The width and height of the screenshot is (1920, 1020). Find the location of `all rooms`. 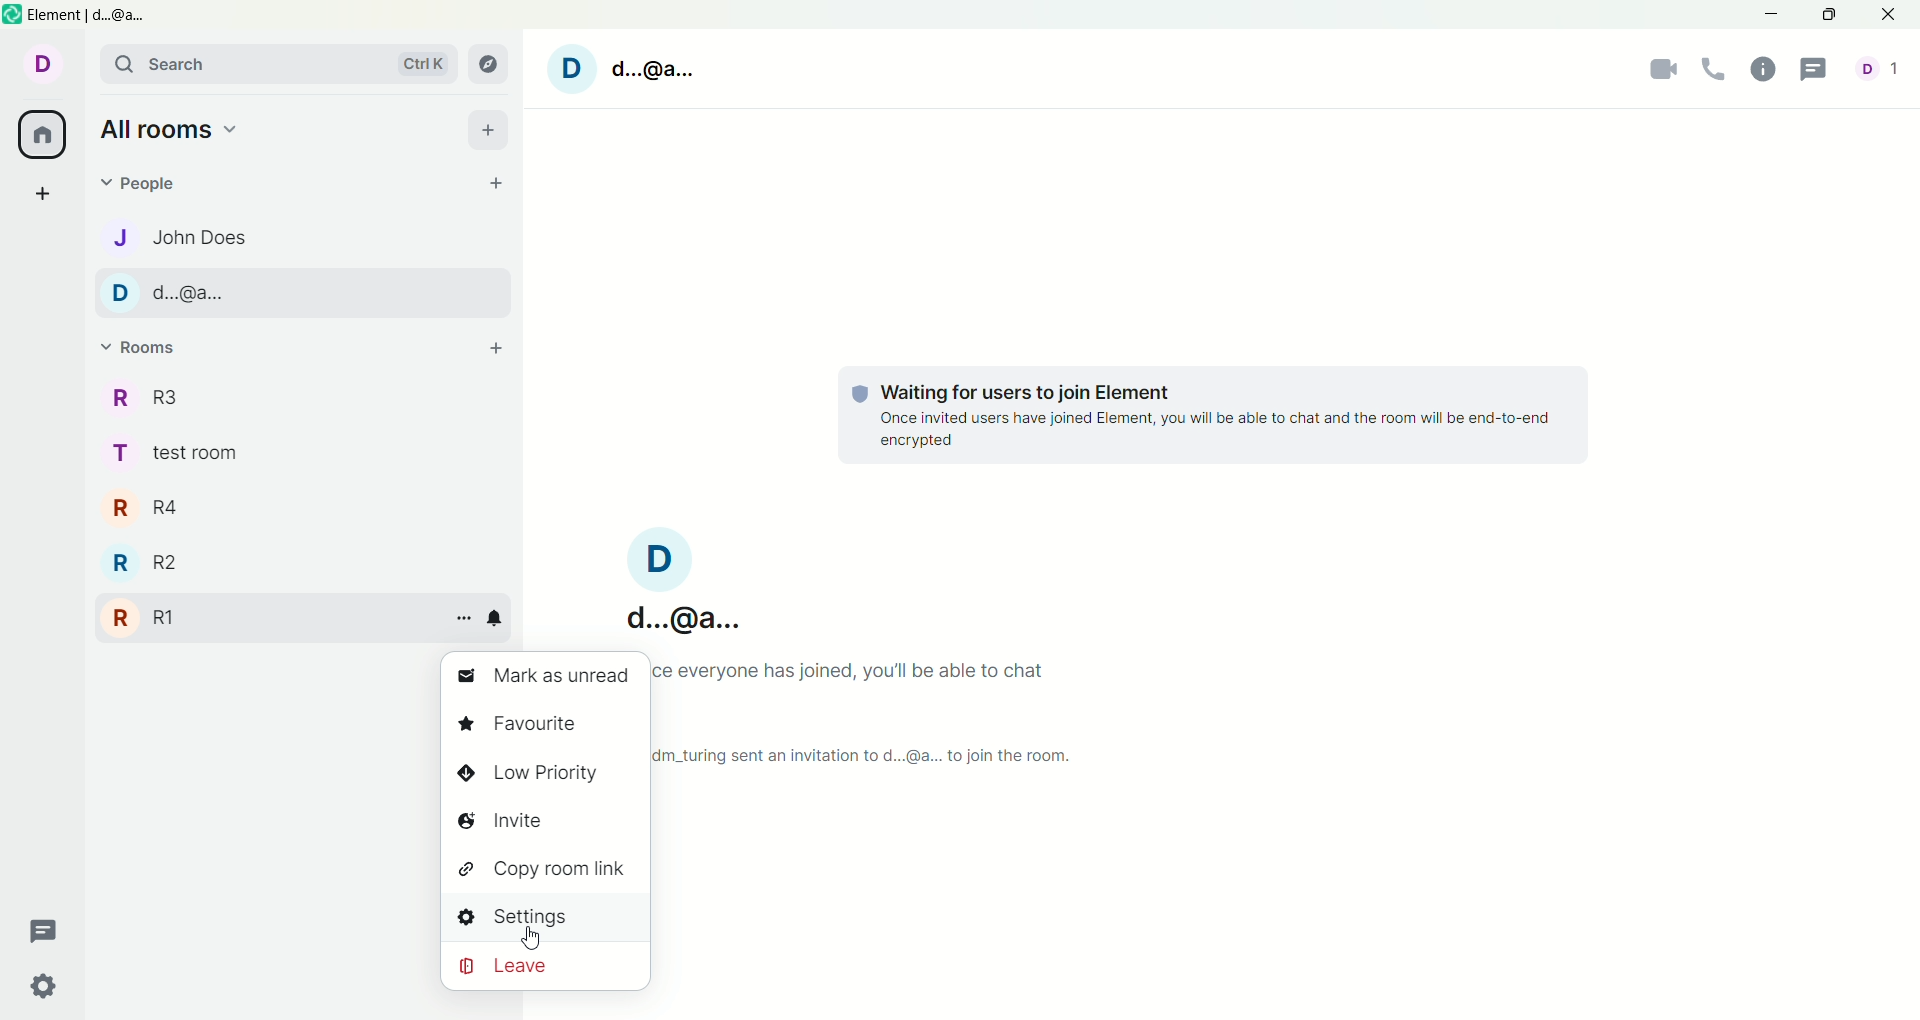

all rooms is located at coordinates (43, 133).